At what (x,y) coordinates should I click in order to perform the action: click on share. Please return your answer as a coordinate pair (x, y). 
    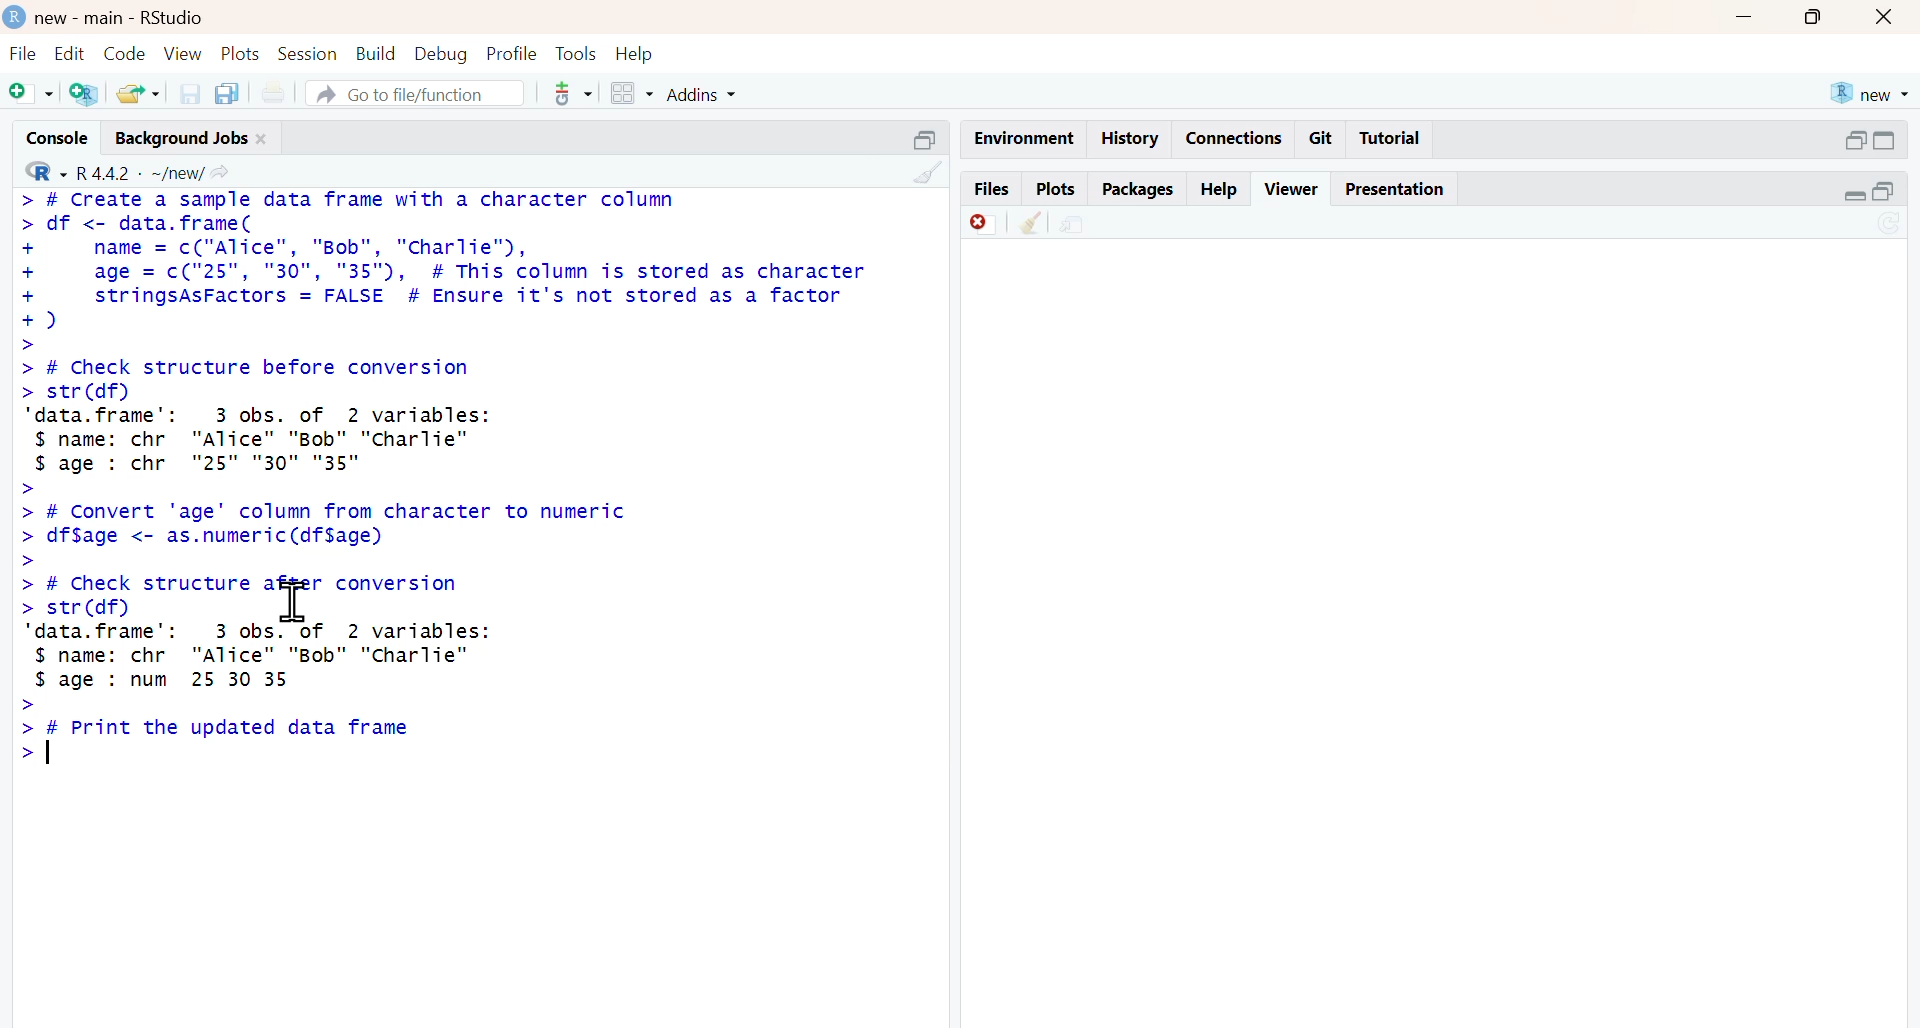
    Looking at the image, I should click on (1073, 225).